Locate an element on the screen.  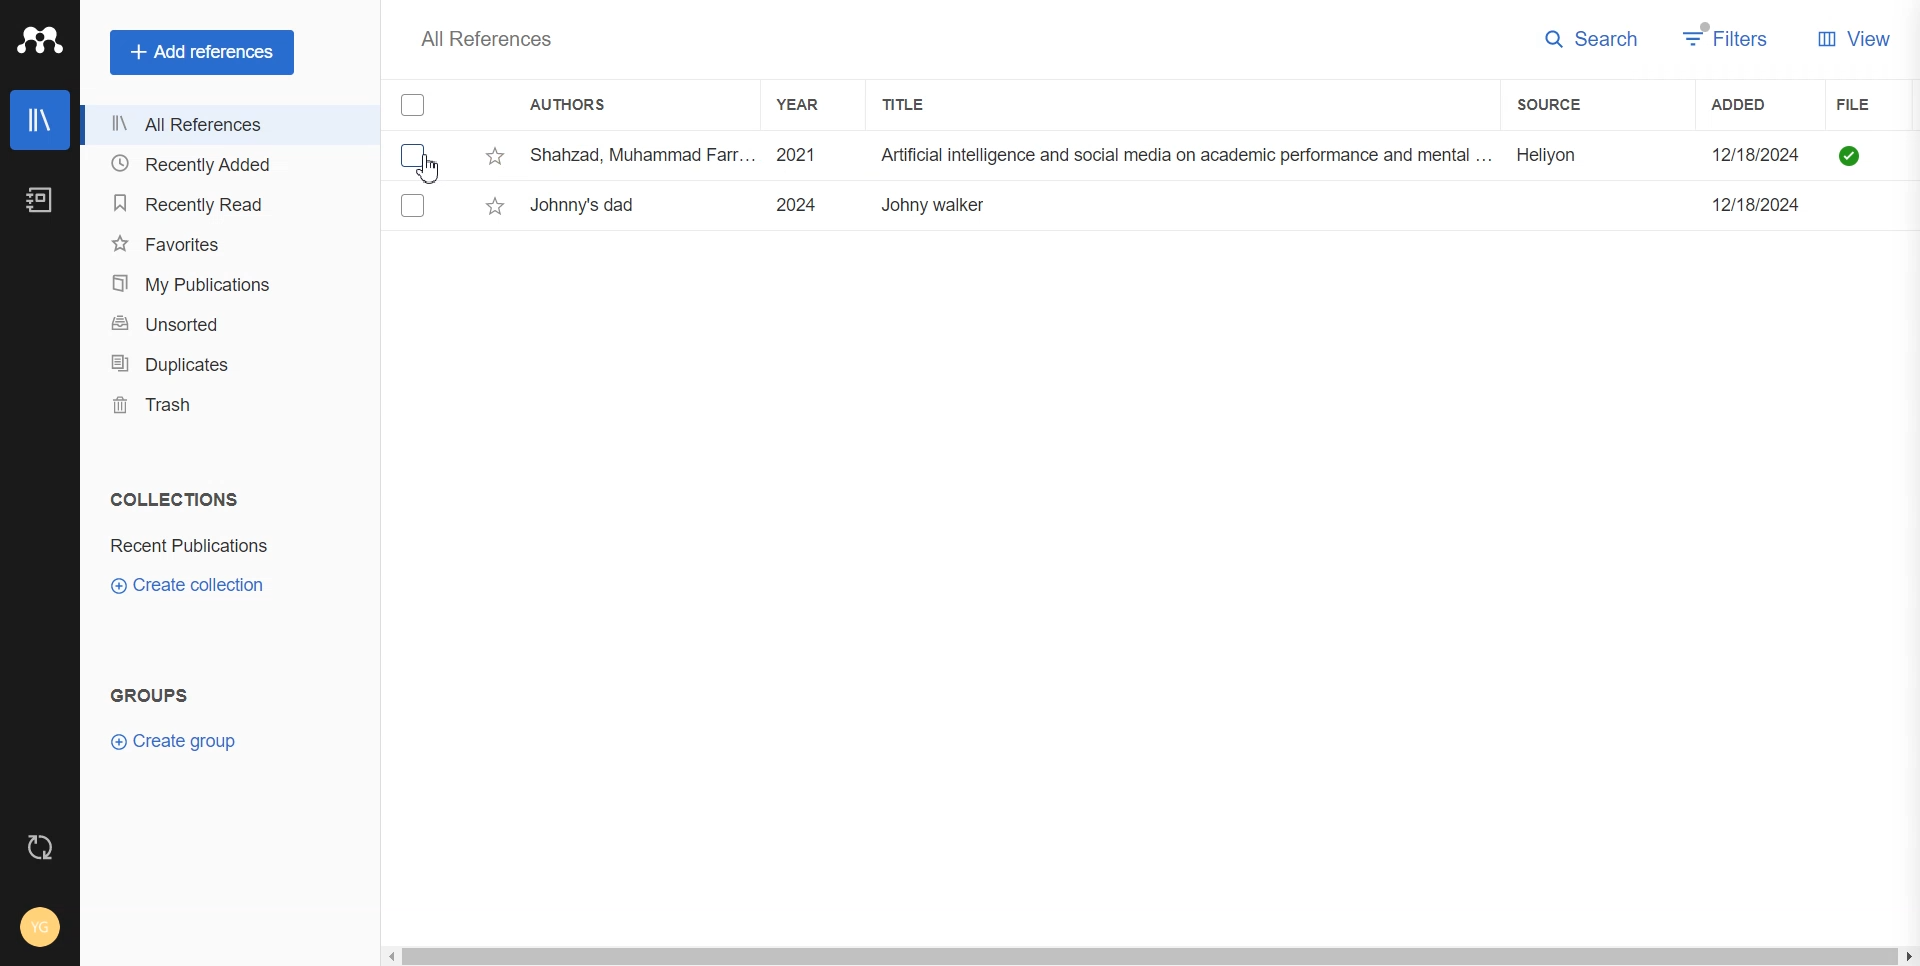
scroll left is located at coordinates (390, 957).